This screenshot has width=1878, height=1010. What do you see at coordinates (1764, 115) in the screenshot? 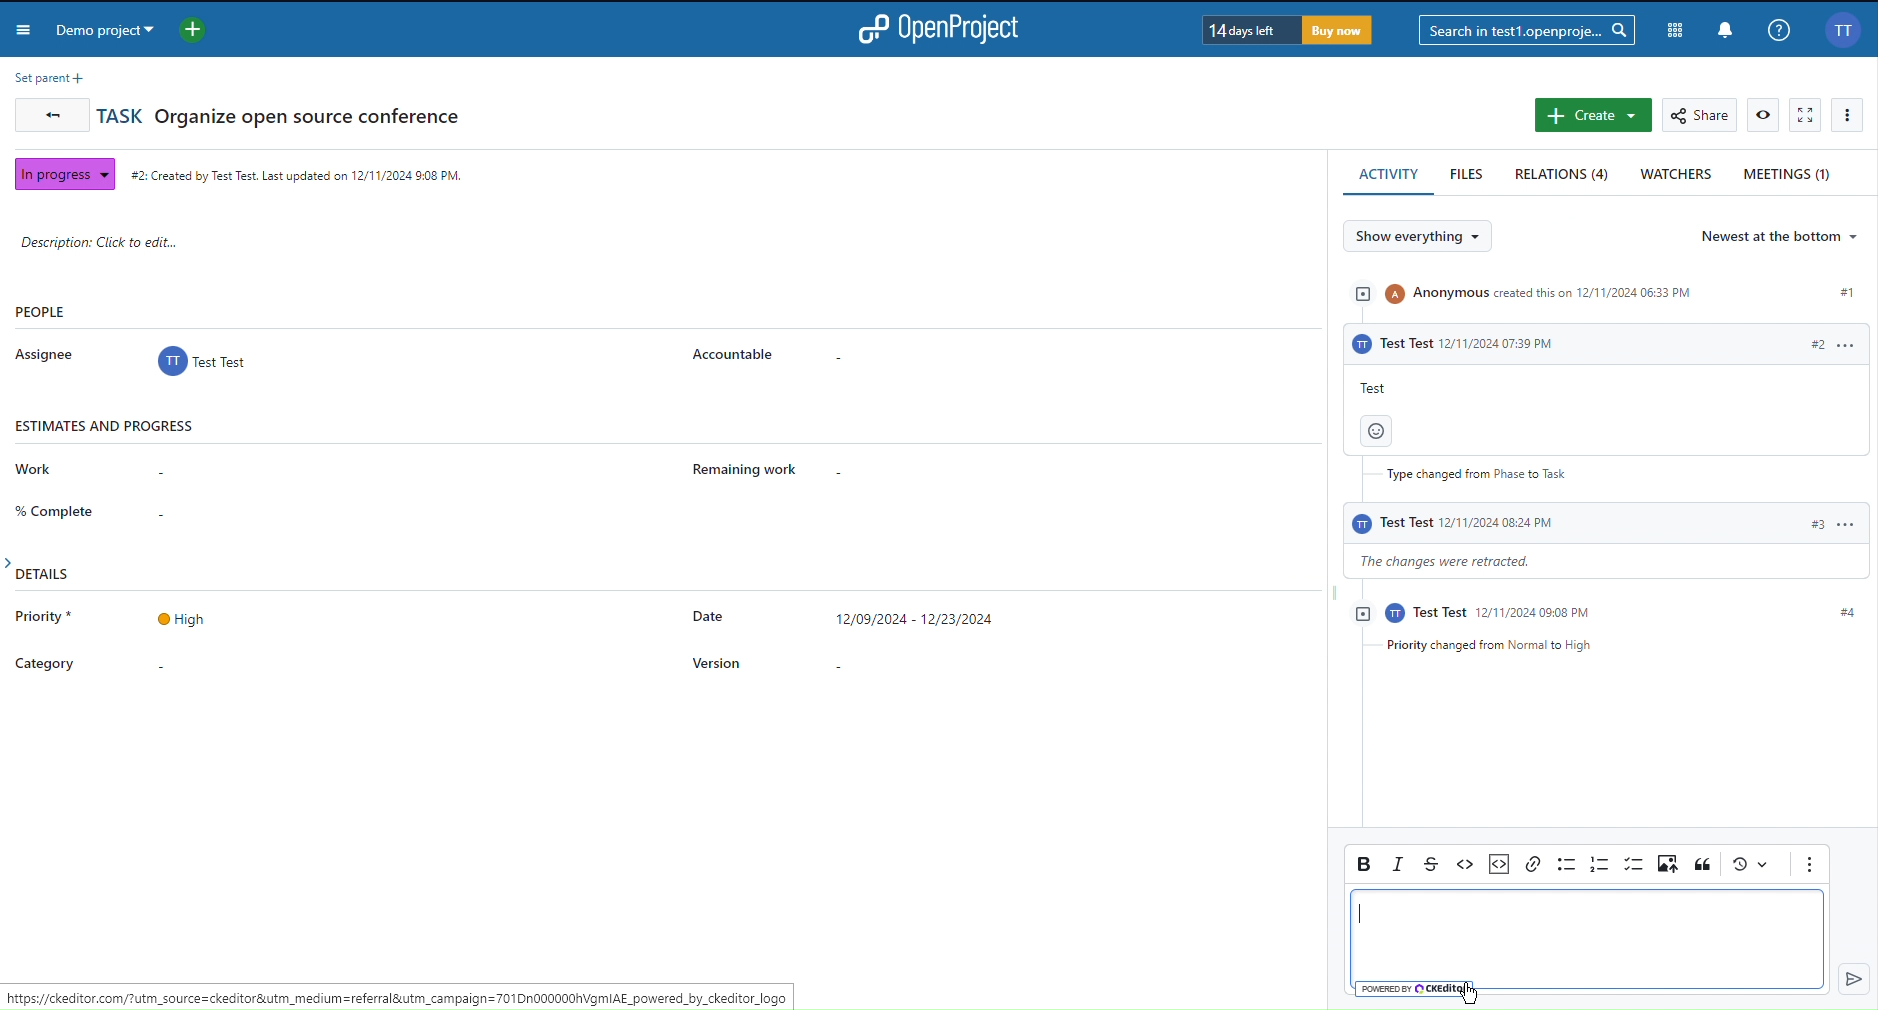
I see `View` at bounding box center [1764, 115].